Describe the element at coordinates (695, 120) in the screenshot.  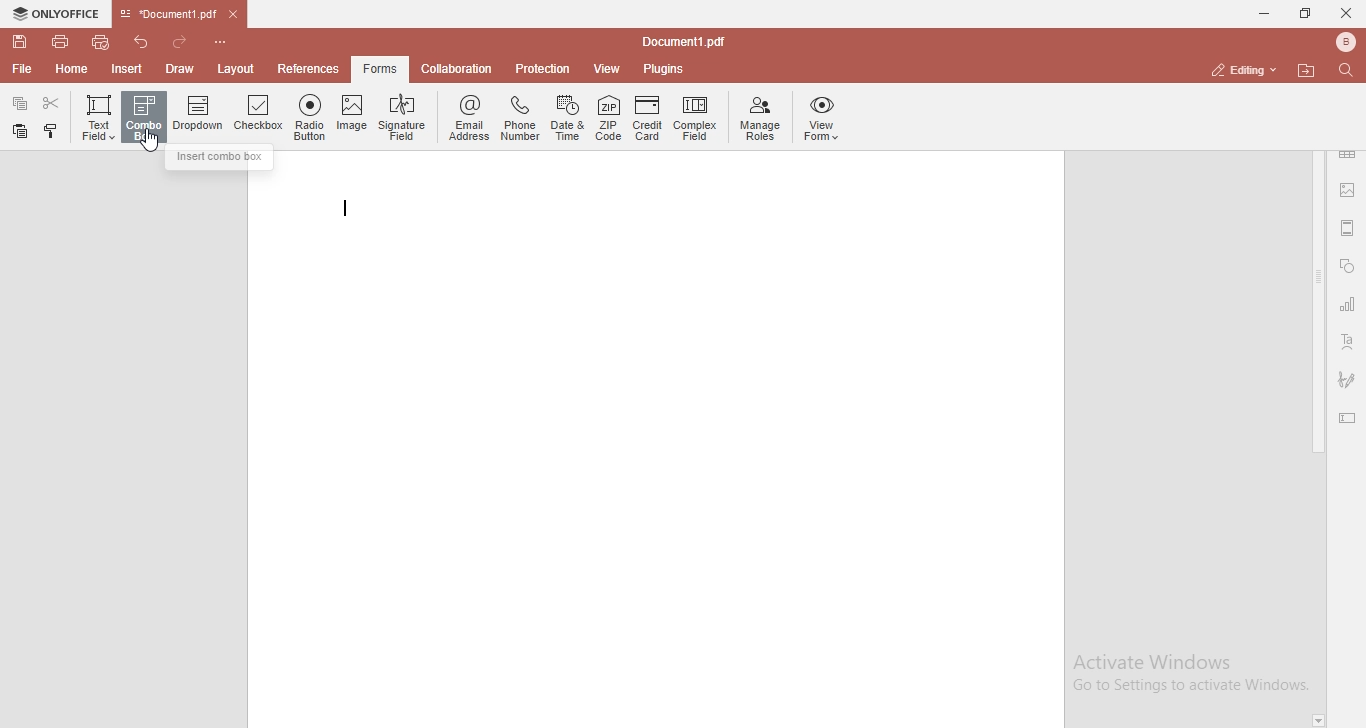
I see `complex field` at that location.